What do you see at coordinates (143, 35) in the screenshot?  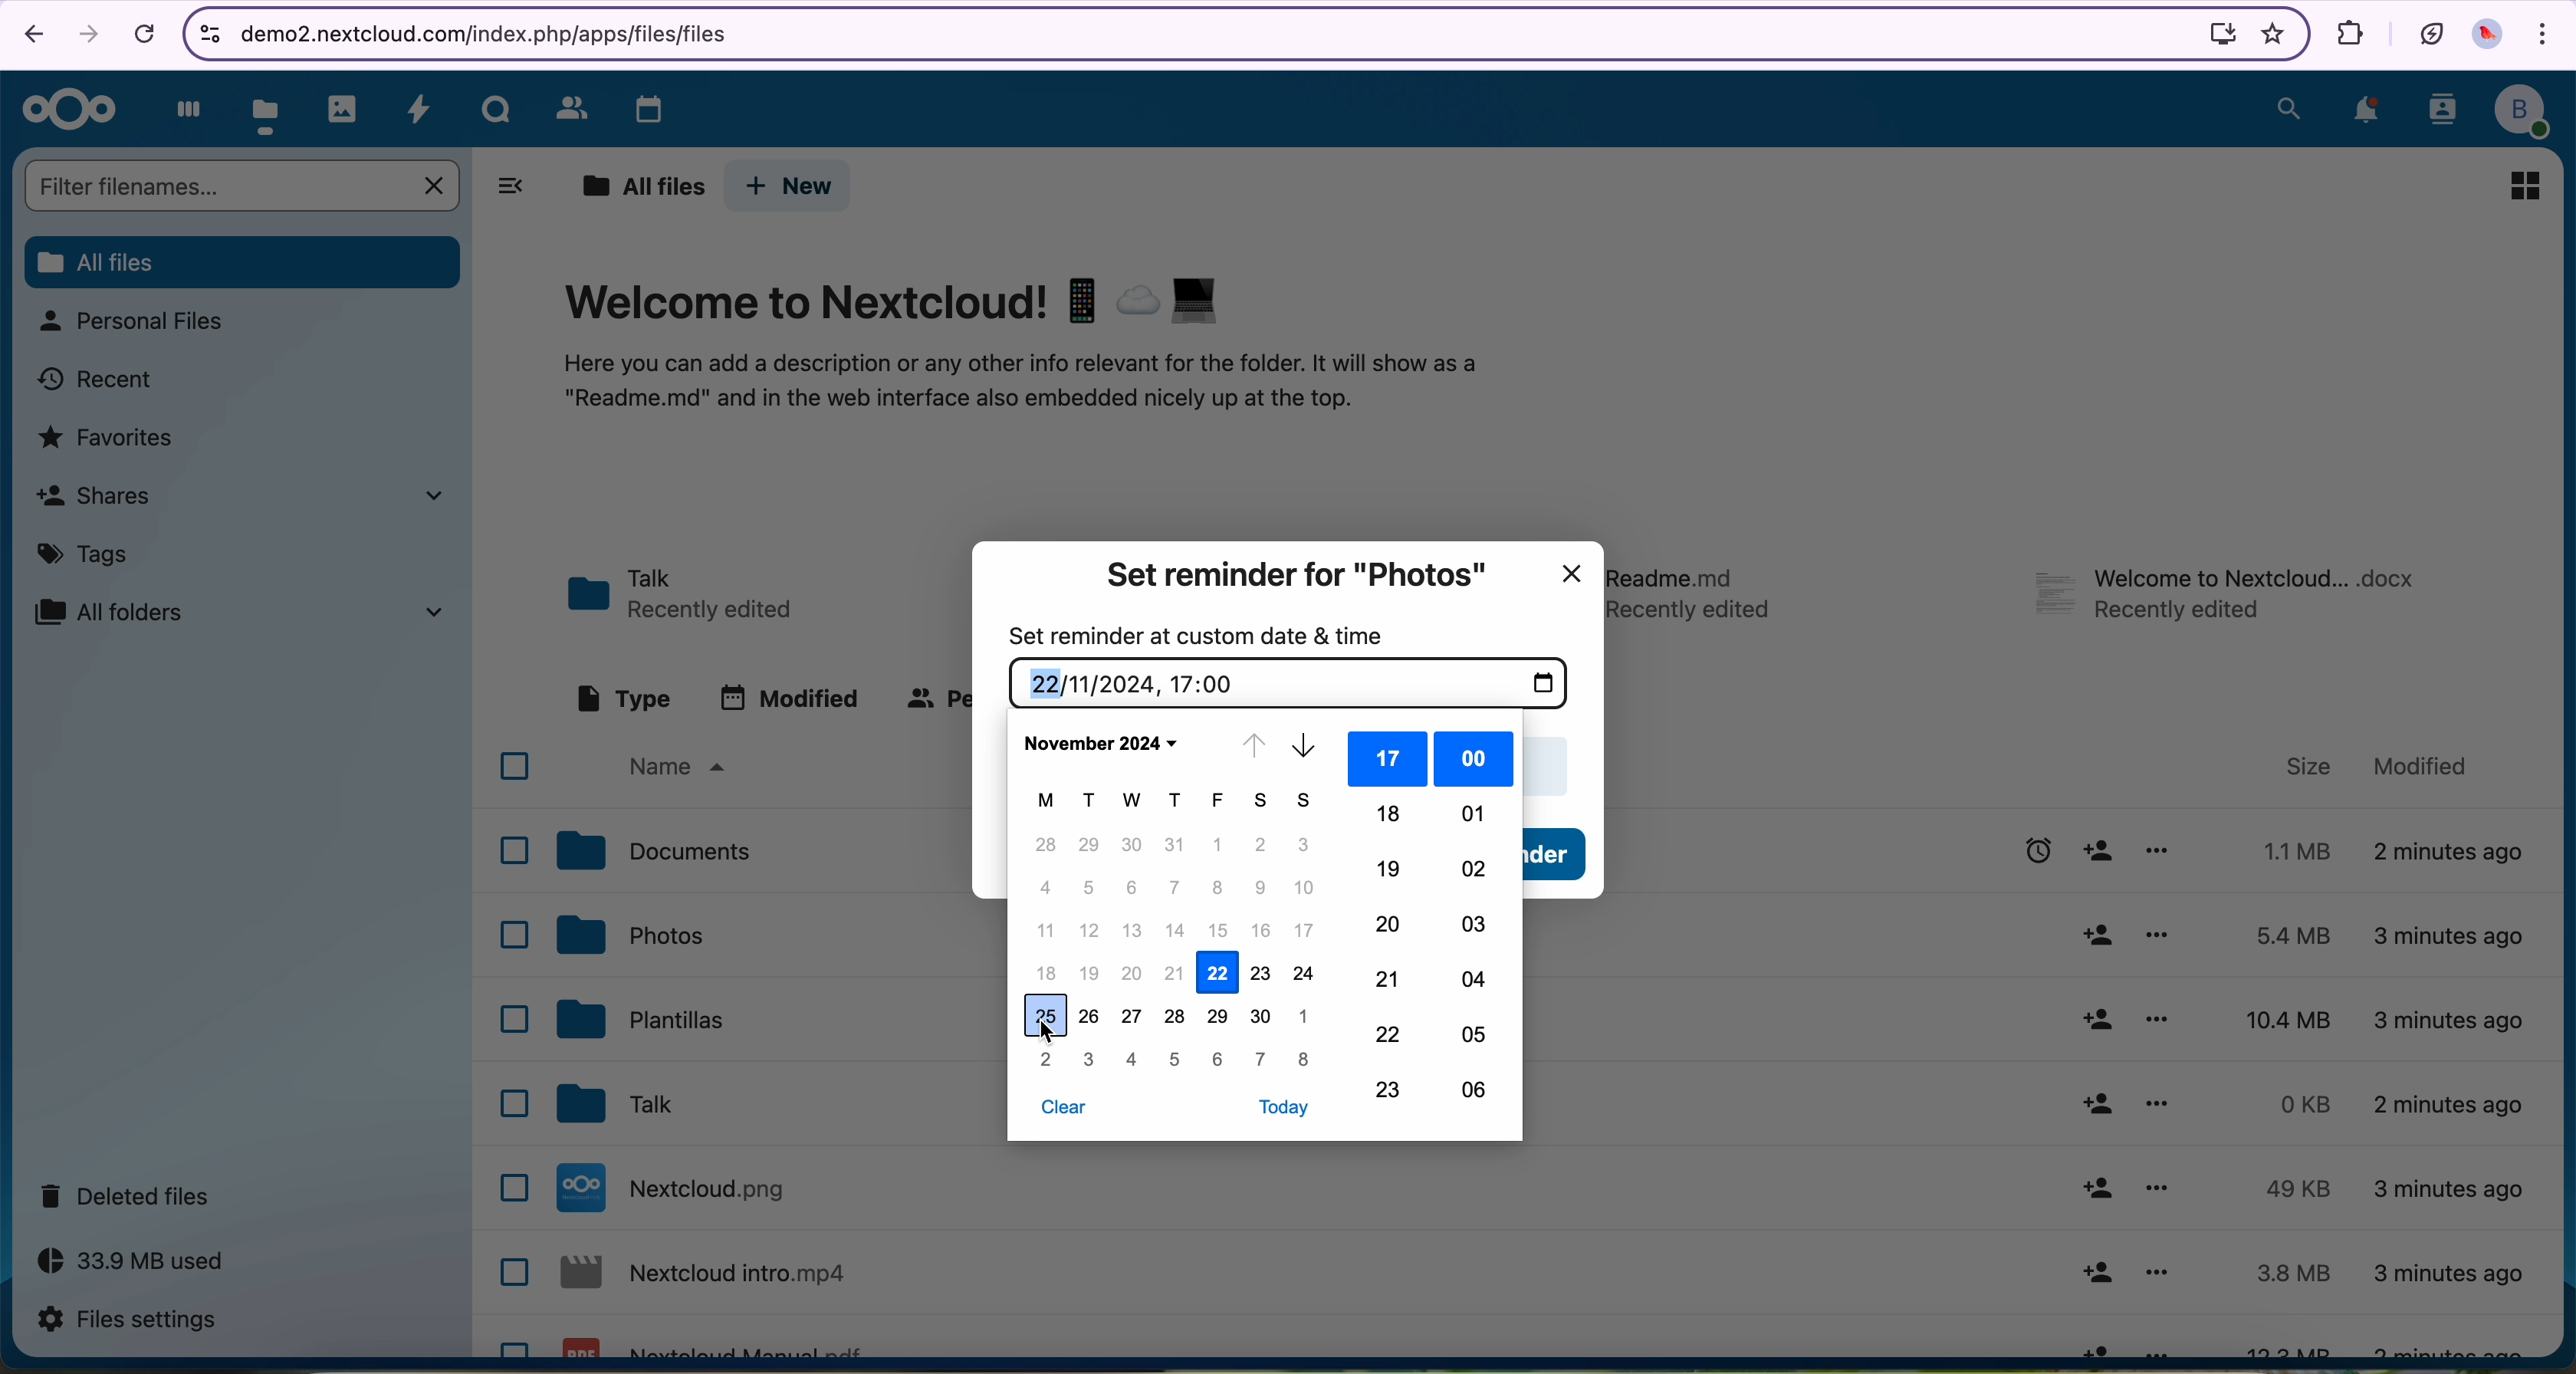 I see `cancel` at bounding box center [143, 35].